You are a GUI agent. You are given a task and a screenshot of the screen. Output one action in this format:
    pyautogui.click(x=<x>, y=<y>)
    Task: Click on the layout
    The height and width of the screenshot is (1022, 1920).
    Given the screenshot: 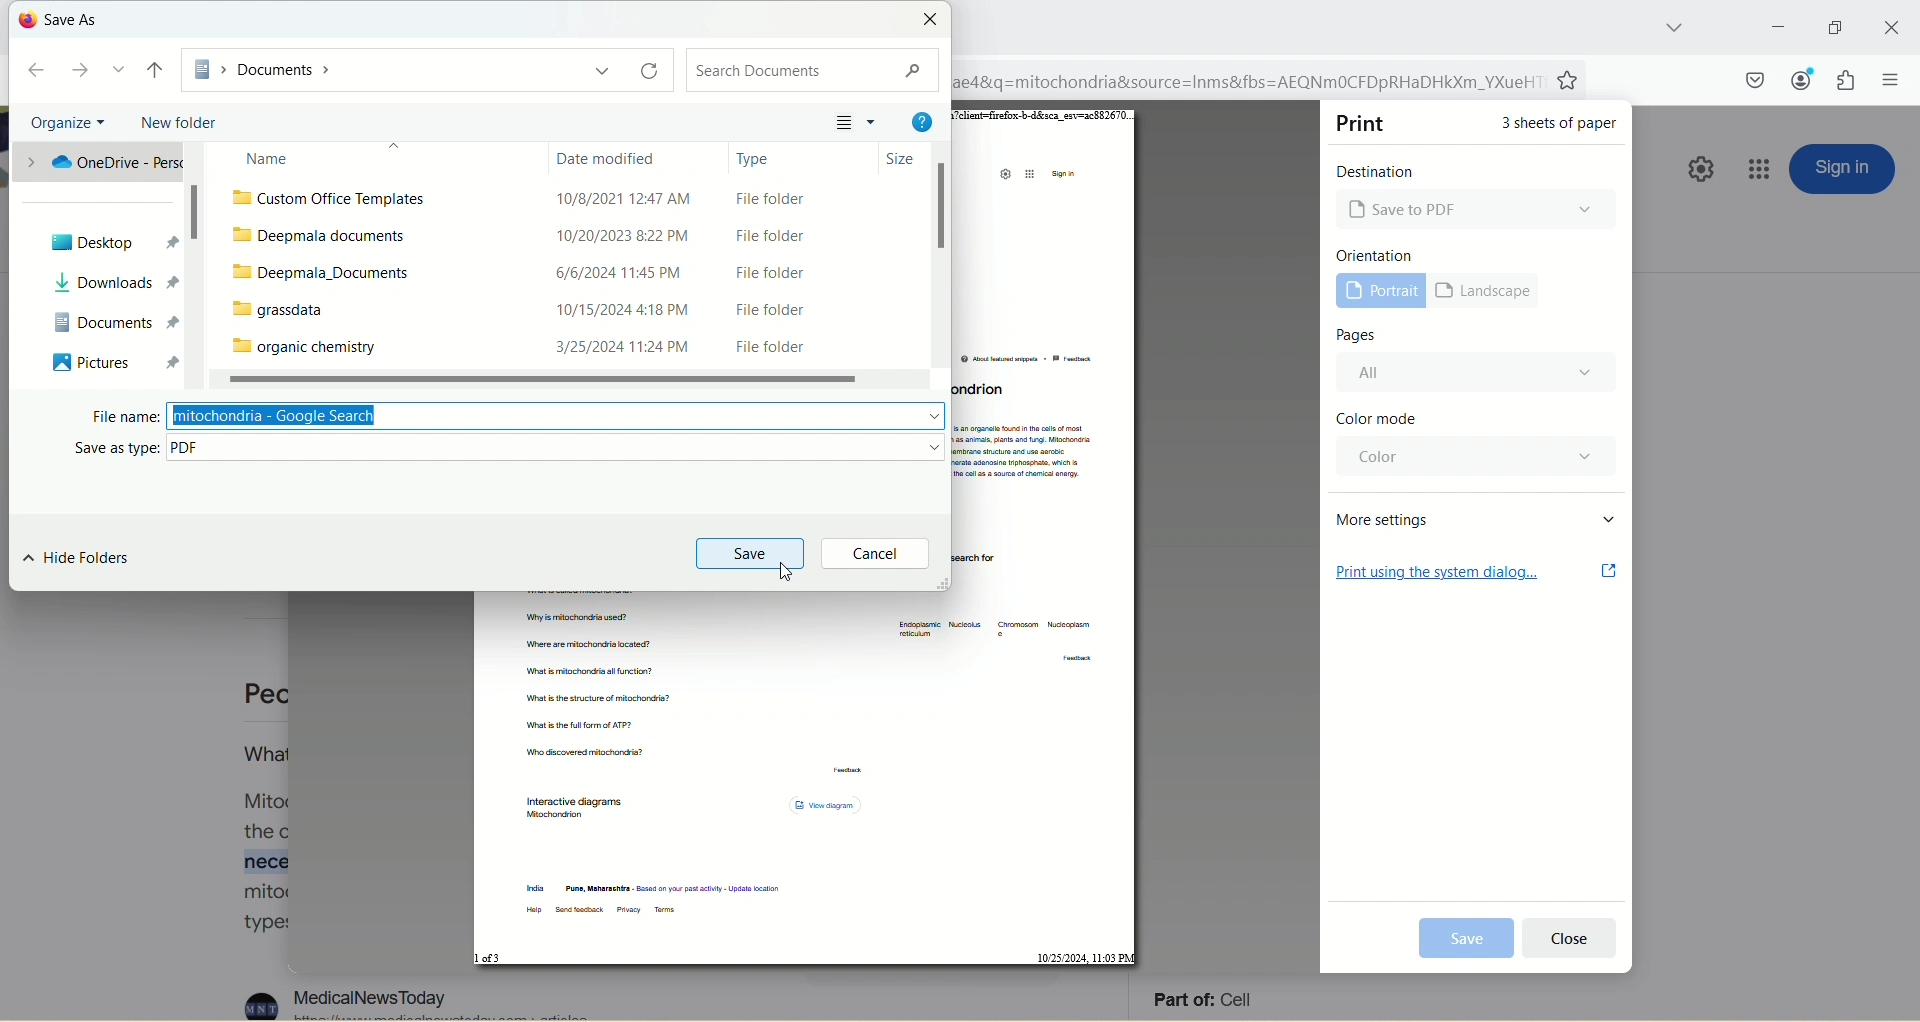 What is the action you would take?
    pyautogui.click(x=855, y=121)
    